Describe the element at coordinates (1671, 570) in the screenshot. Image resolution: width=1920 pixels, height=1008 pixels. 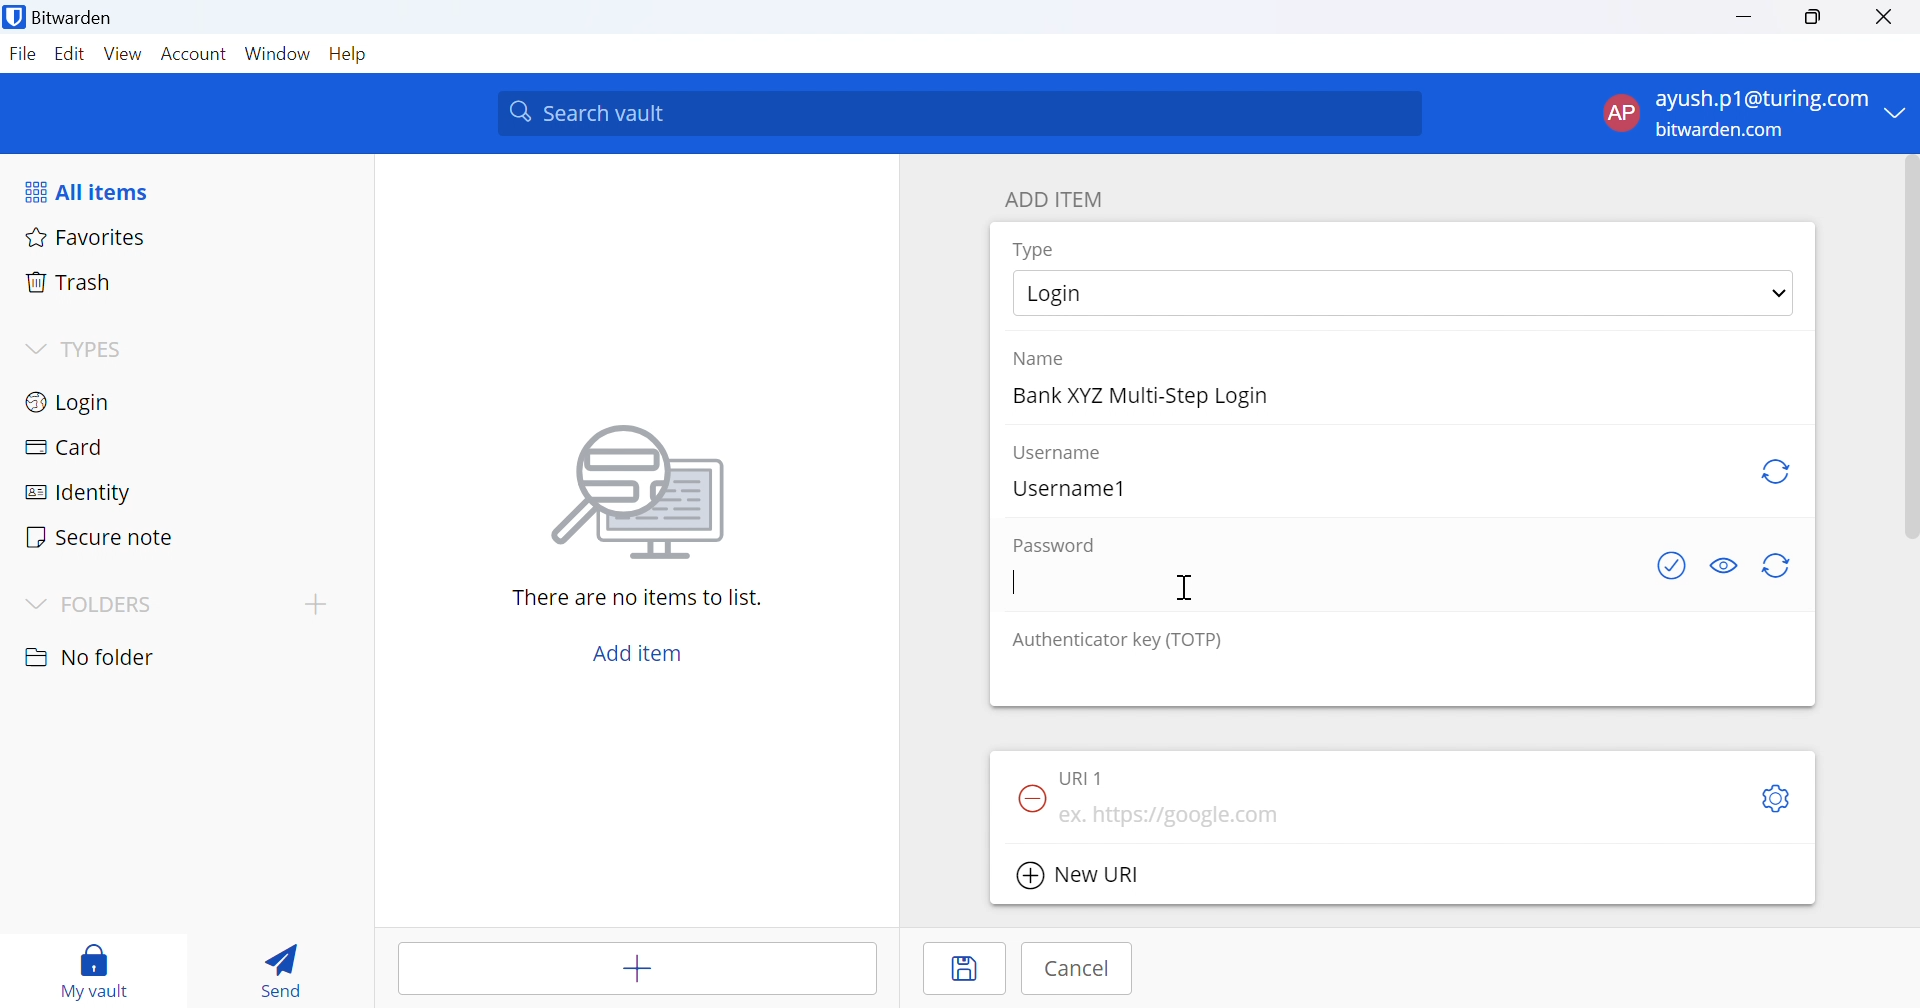
I see `Check if password has been exposed` at that location.